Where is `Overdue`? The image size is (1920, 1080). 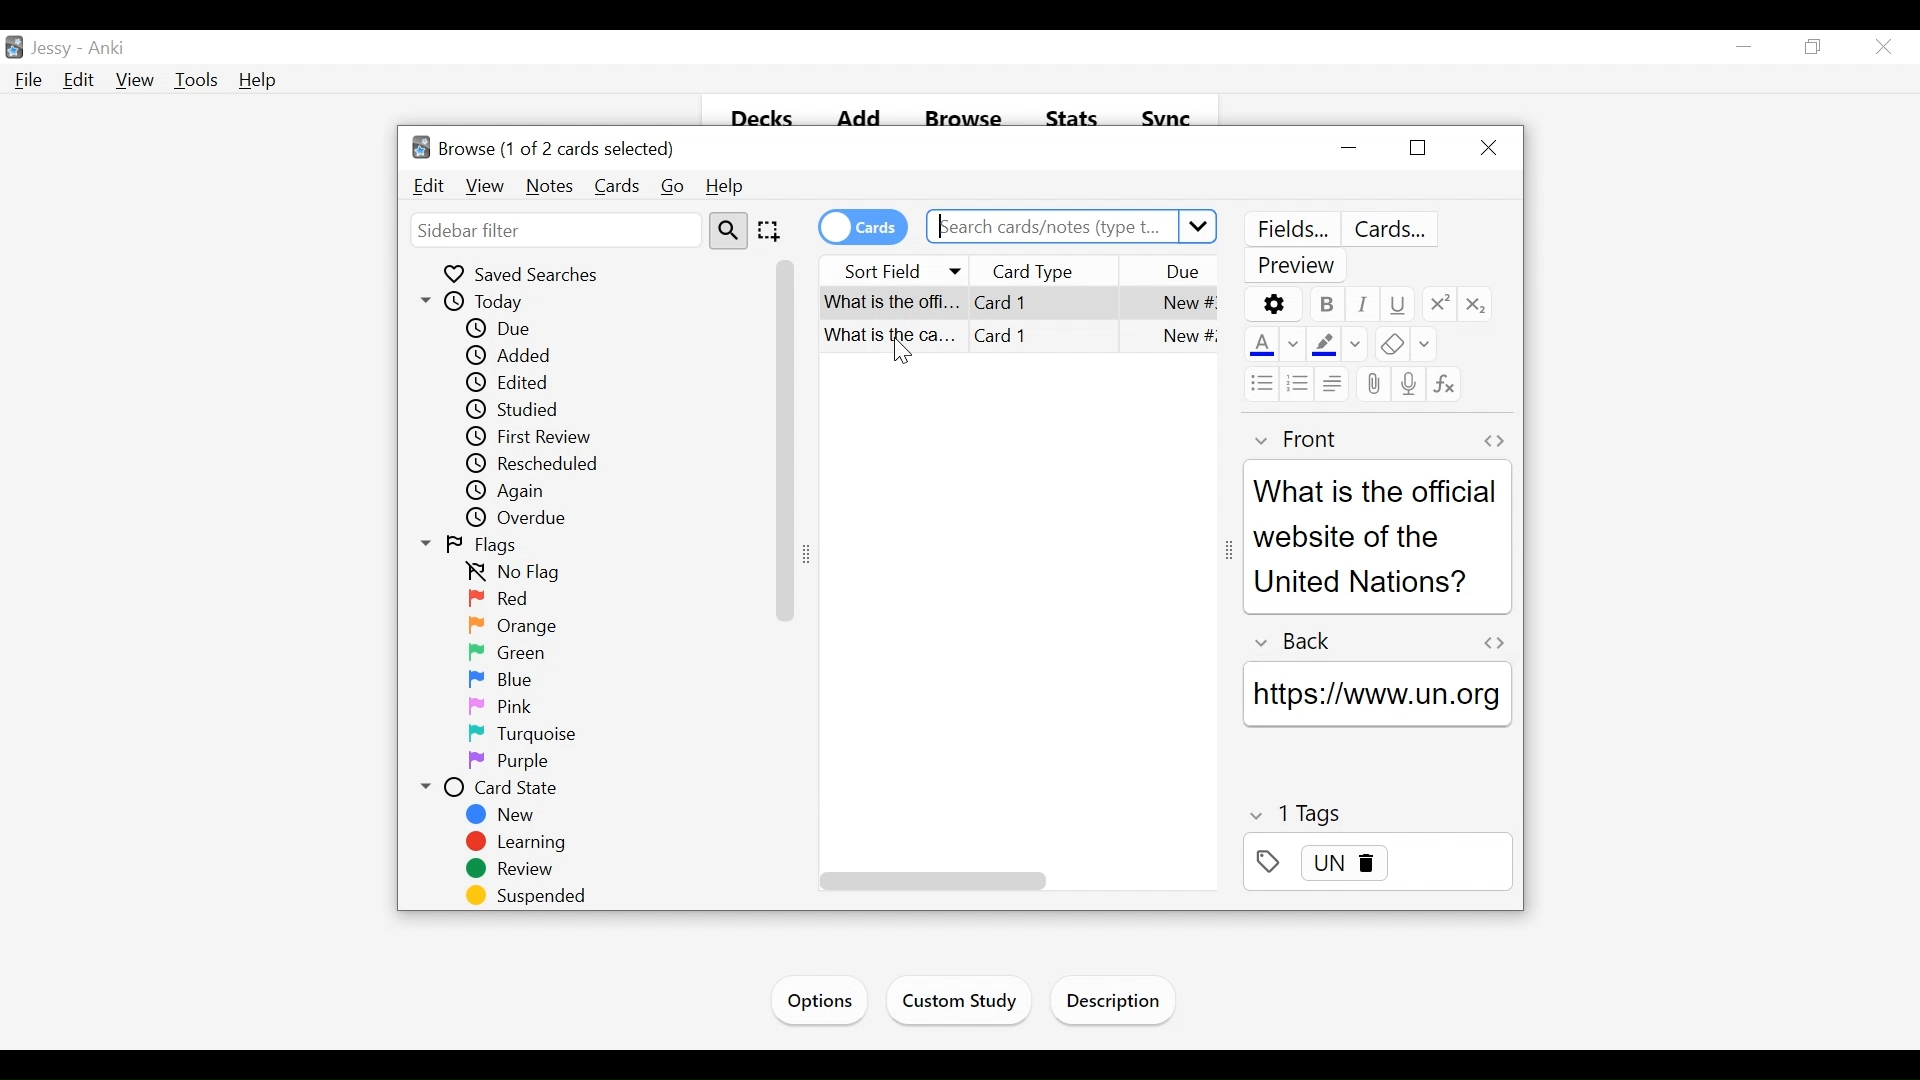 Overdue is located at coordinates (524, 518).